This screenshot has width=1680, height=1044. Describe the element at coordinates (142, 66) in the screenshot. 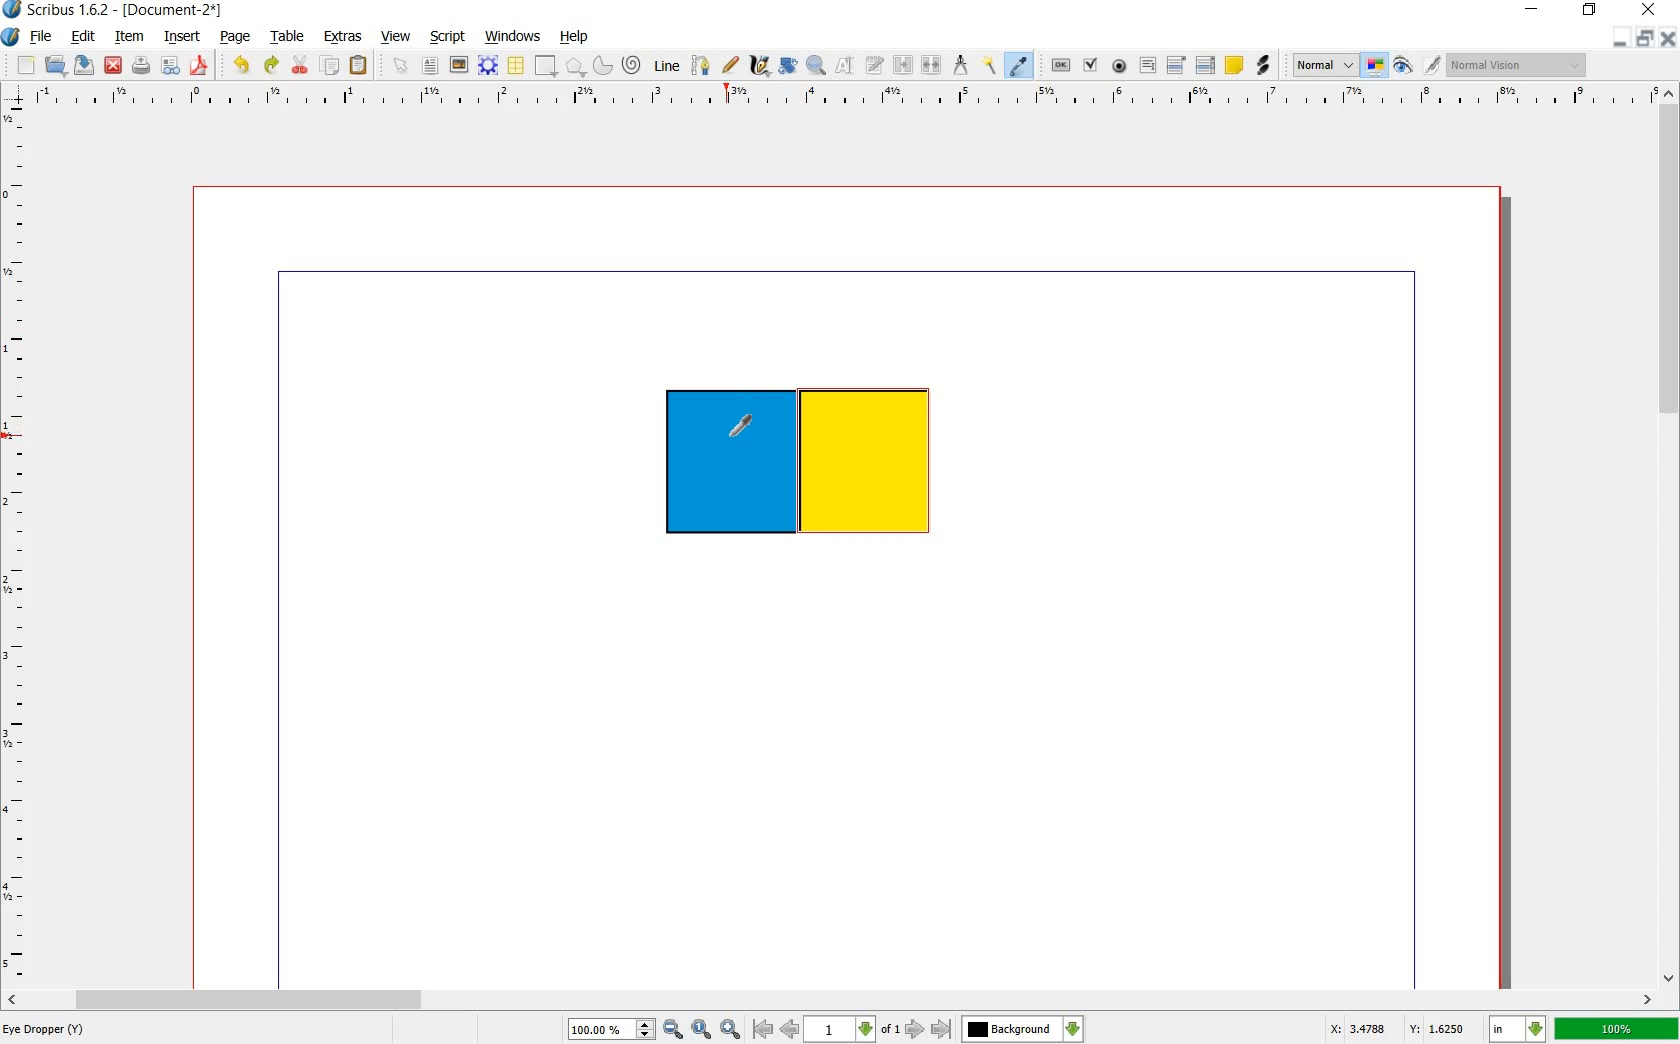

I see `print` at that location.